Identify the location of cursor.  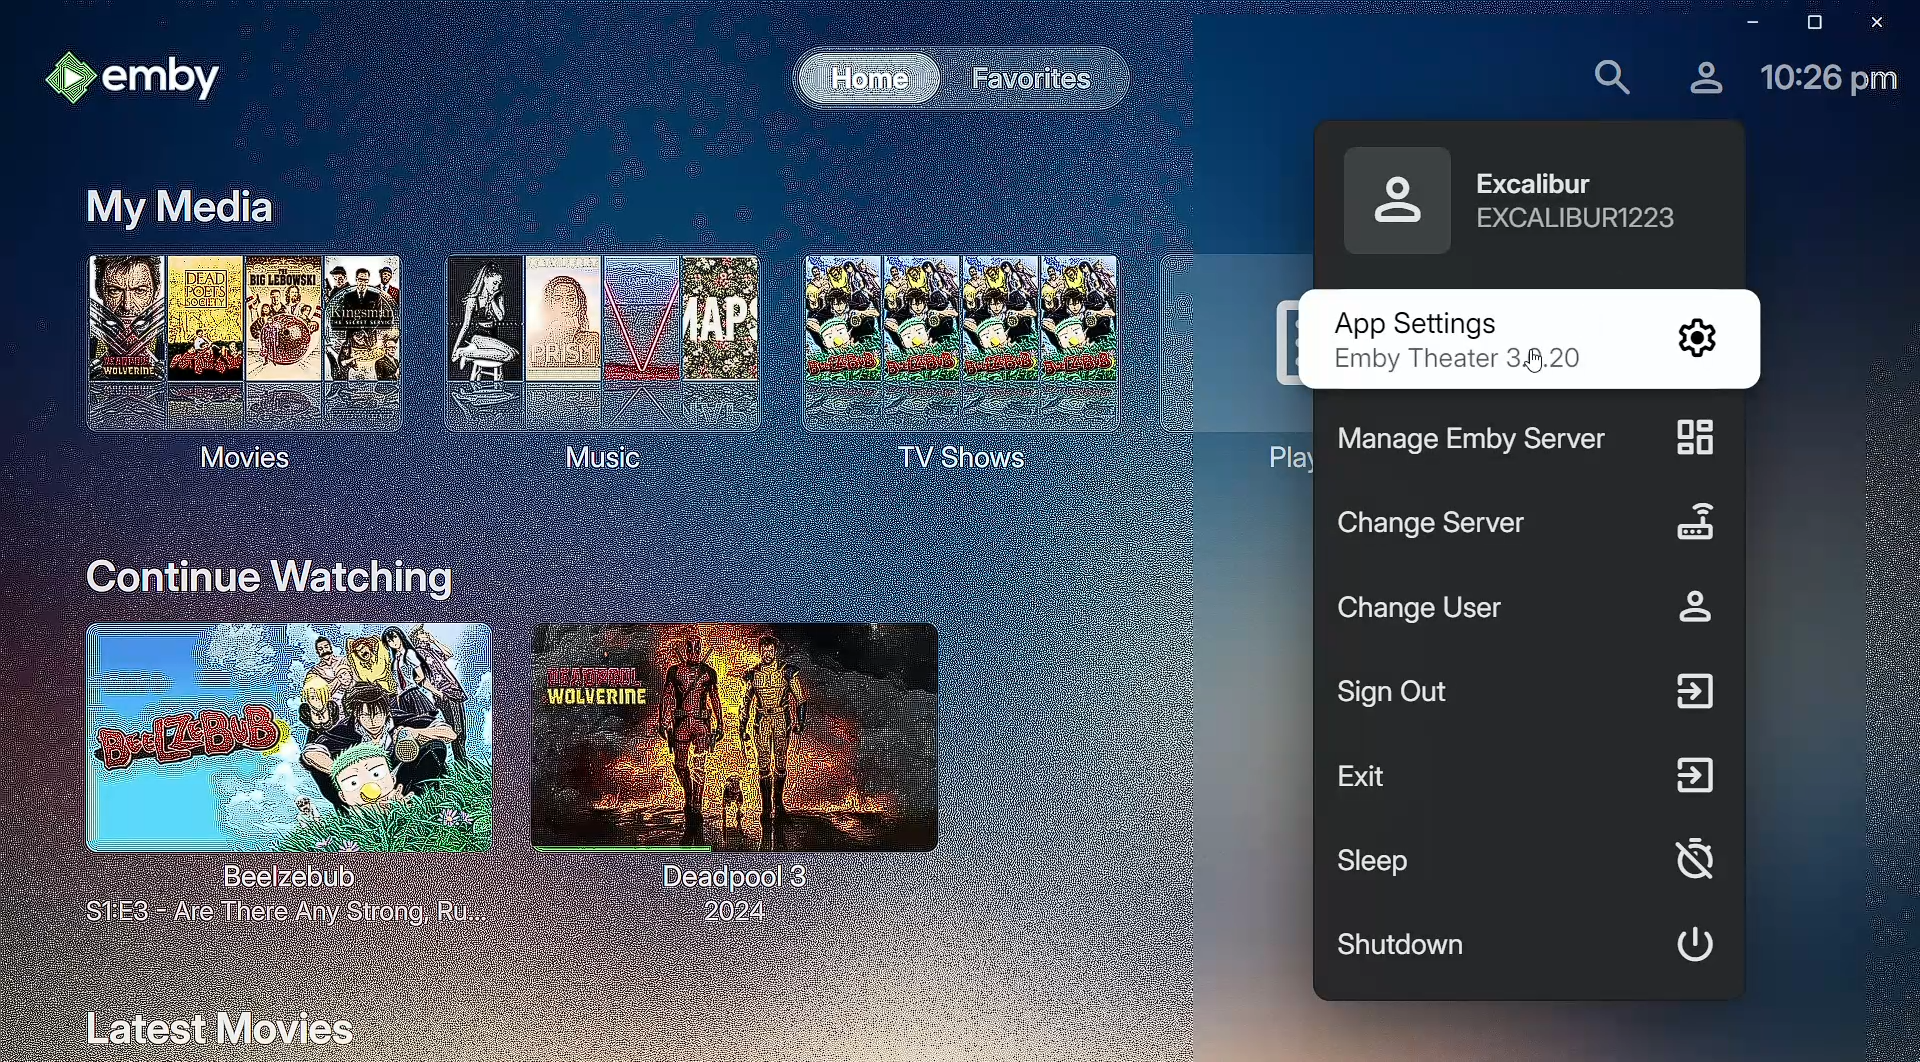
(1540, 364).